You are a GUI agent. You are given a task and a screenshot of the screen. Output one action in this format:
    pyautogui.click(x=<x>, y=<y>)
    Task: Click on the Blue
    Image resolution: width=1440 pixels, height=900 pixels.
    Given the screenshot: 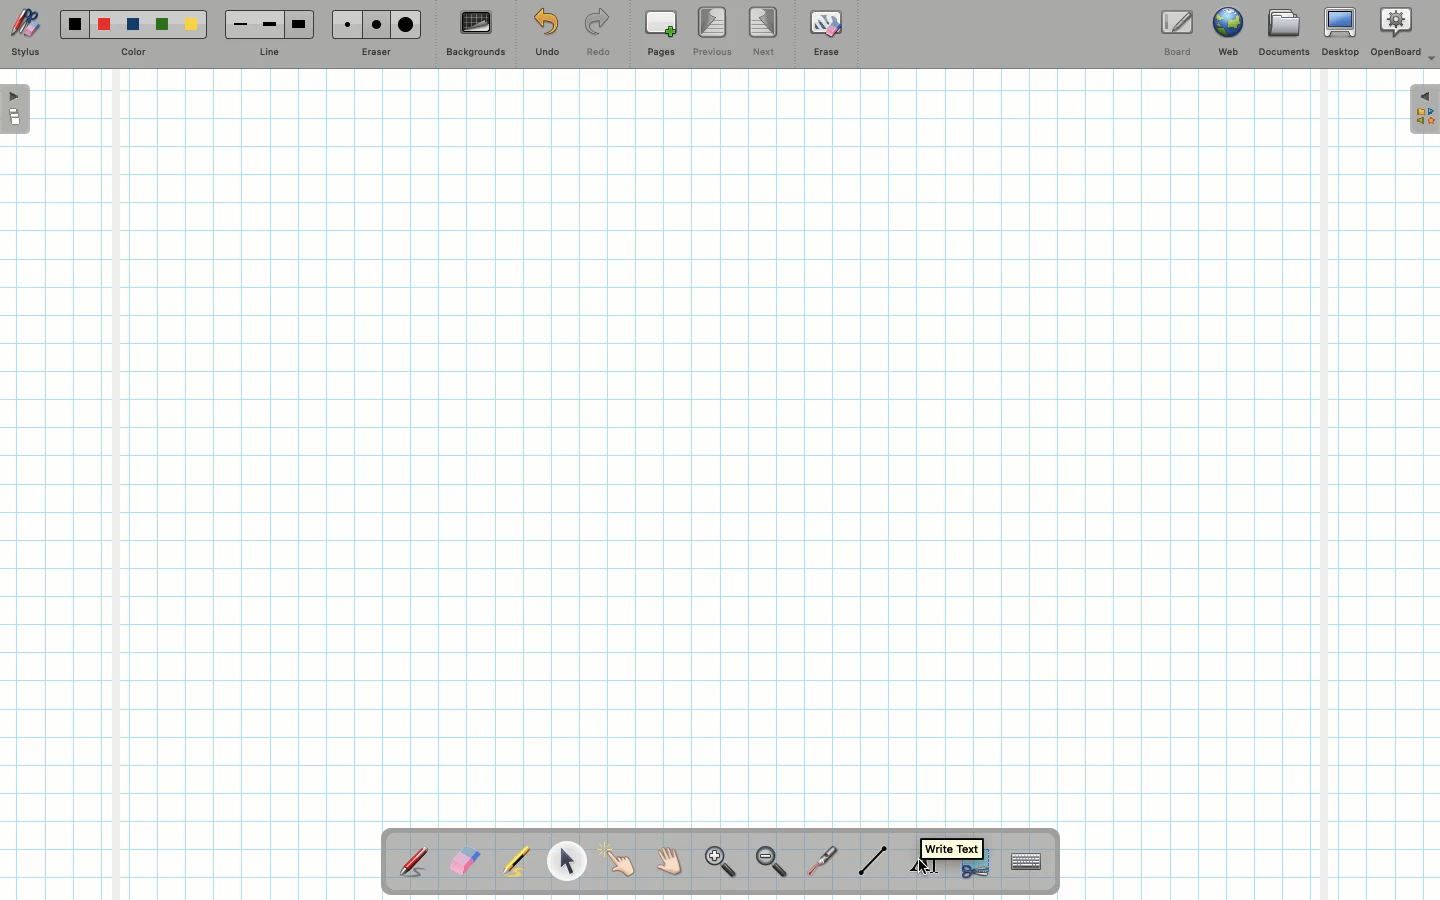 What is the action you would take?
    pyautogui.click(x=134, y=25)
    